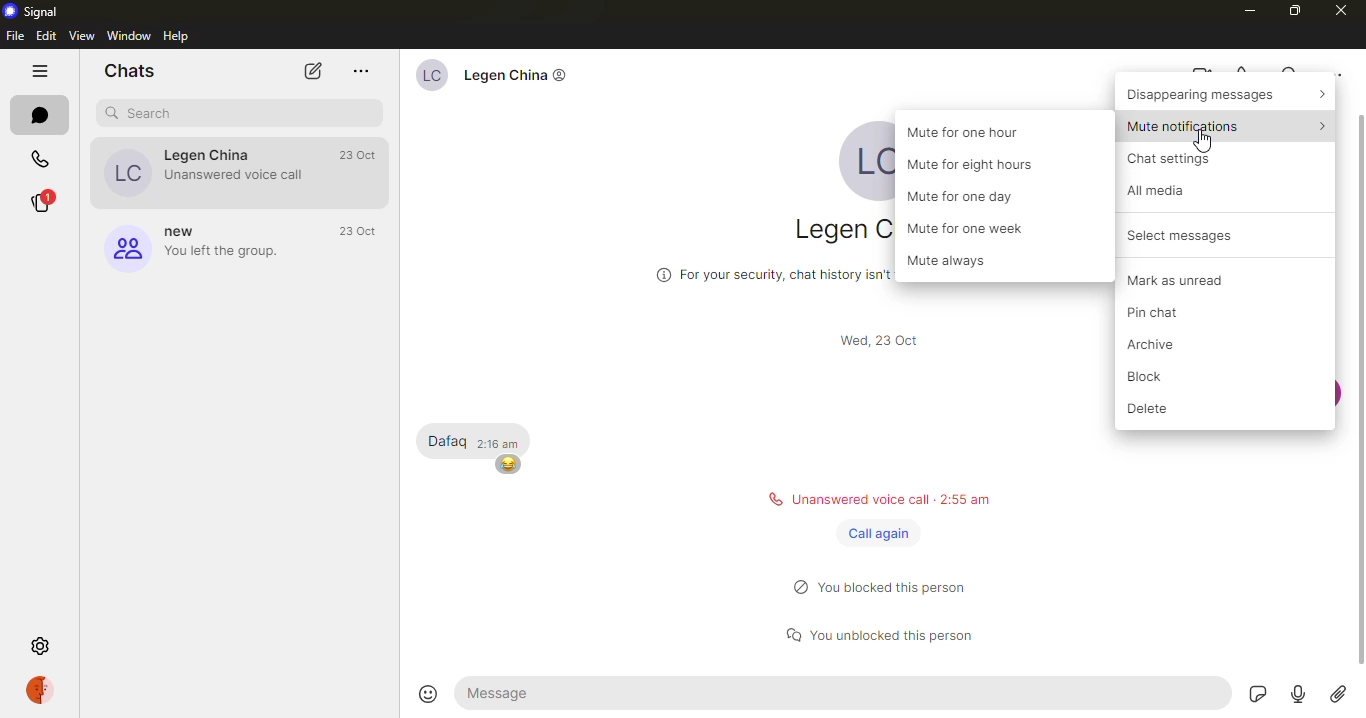  I want to click on sticker, so click(1257, 696).